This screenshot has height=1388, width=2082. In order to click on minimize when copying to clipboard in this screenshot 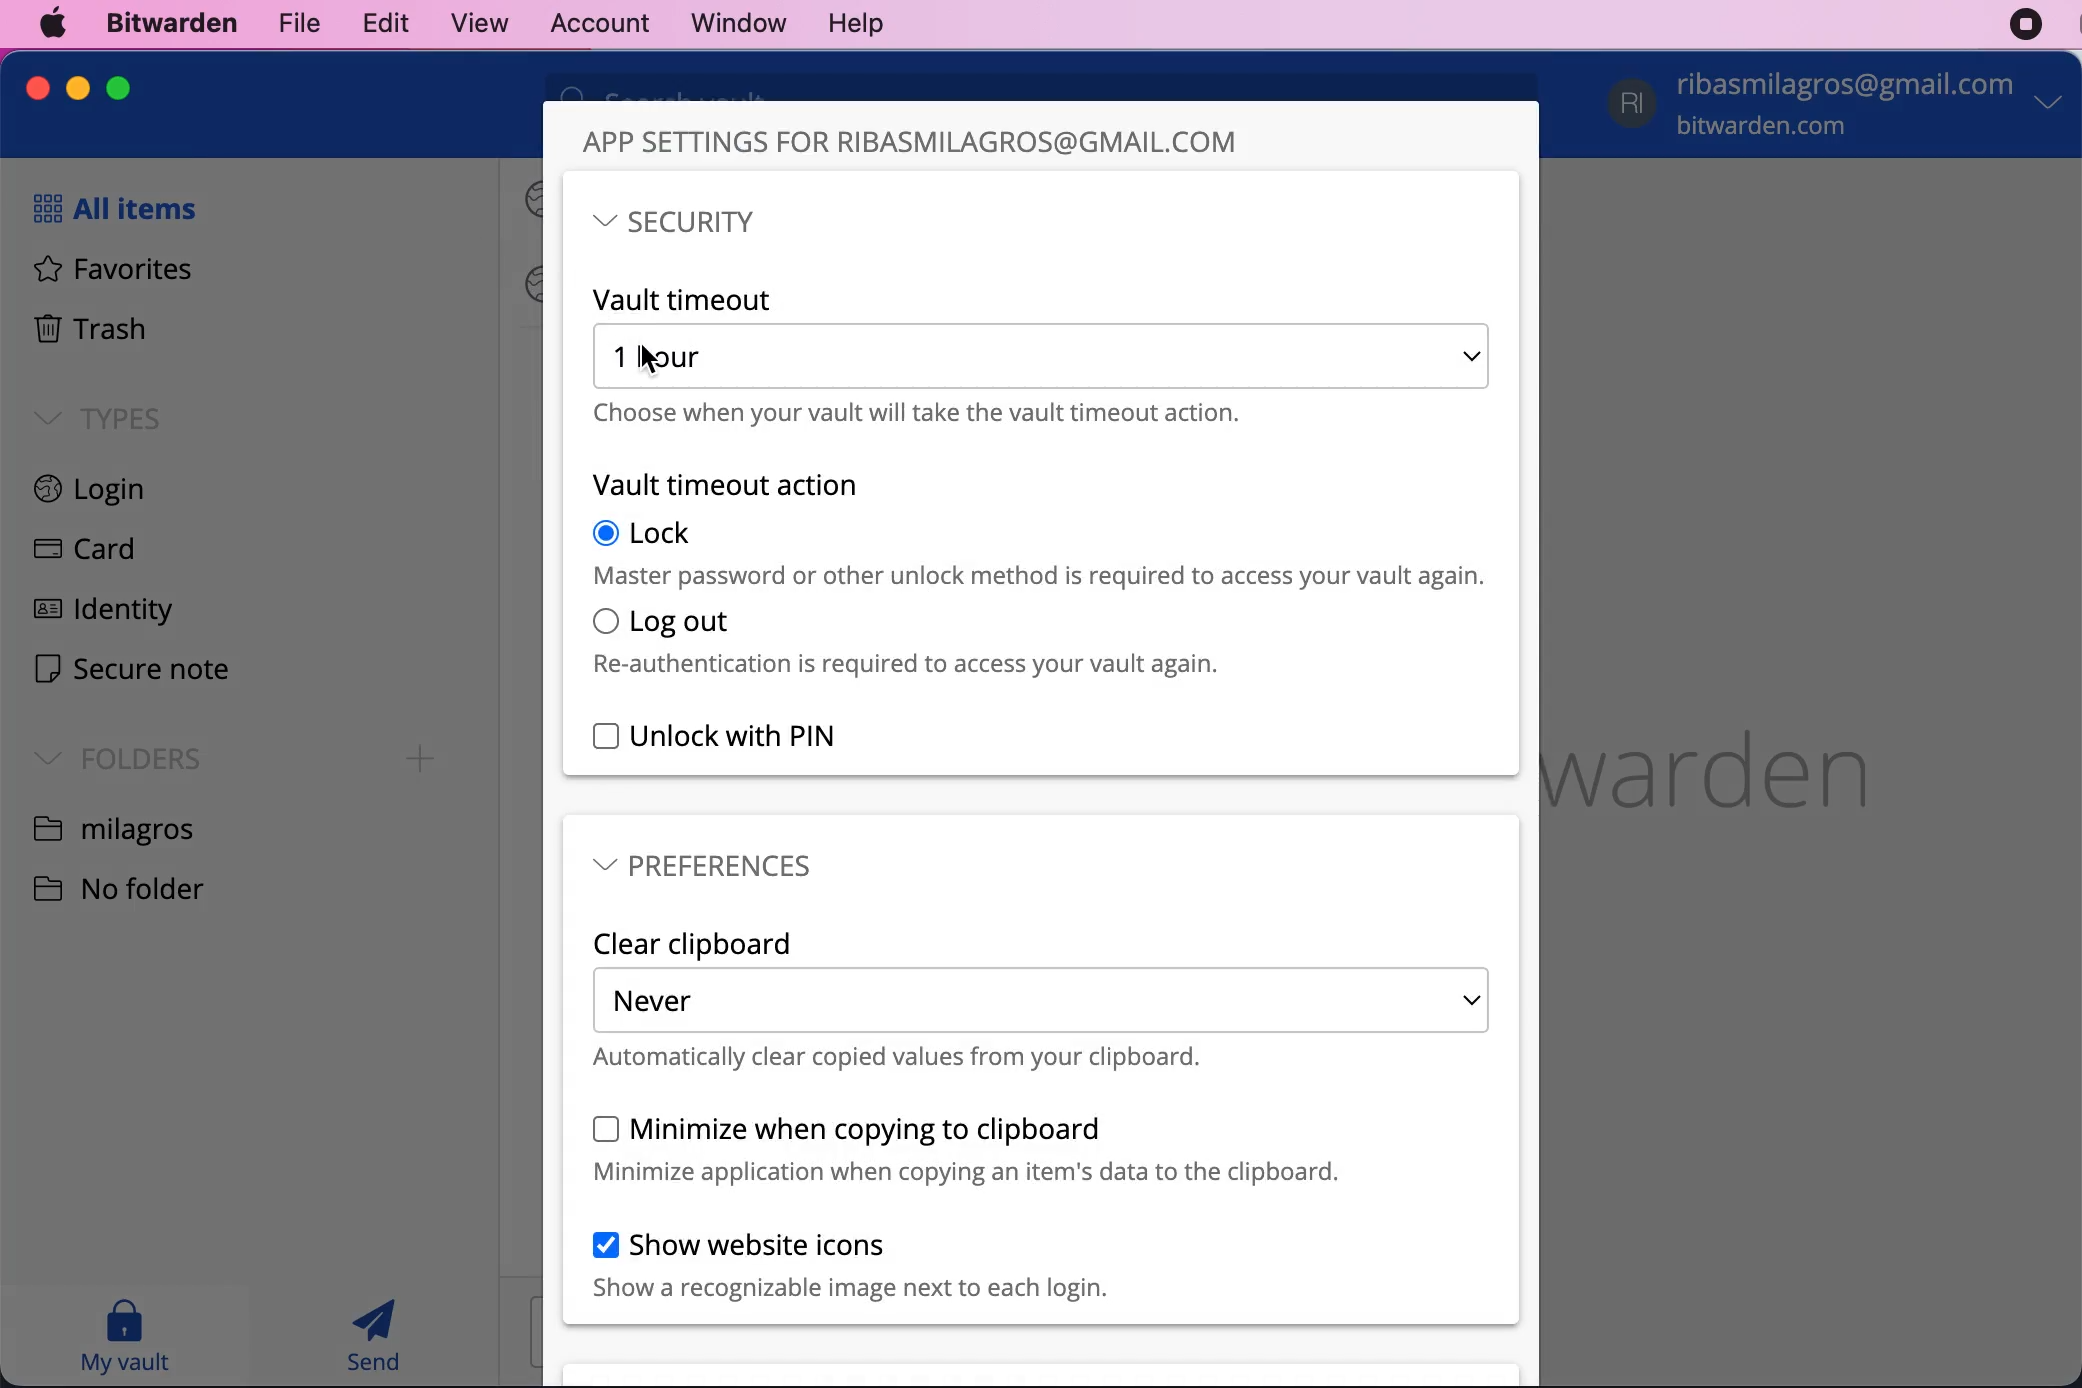, I will do `click(966, 1149)`.